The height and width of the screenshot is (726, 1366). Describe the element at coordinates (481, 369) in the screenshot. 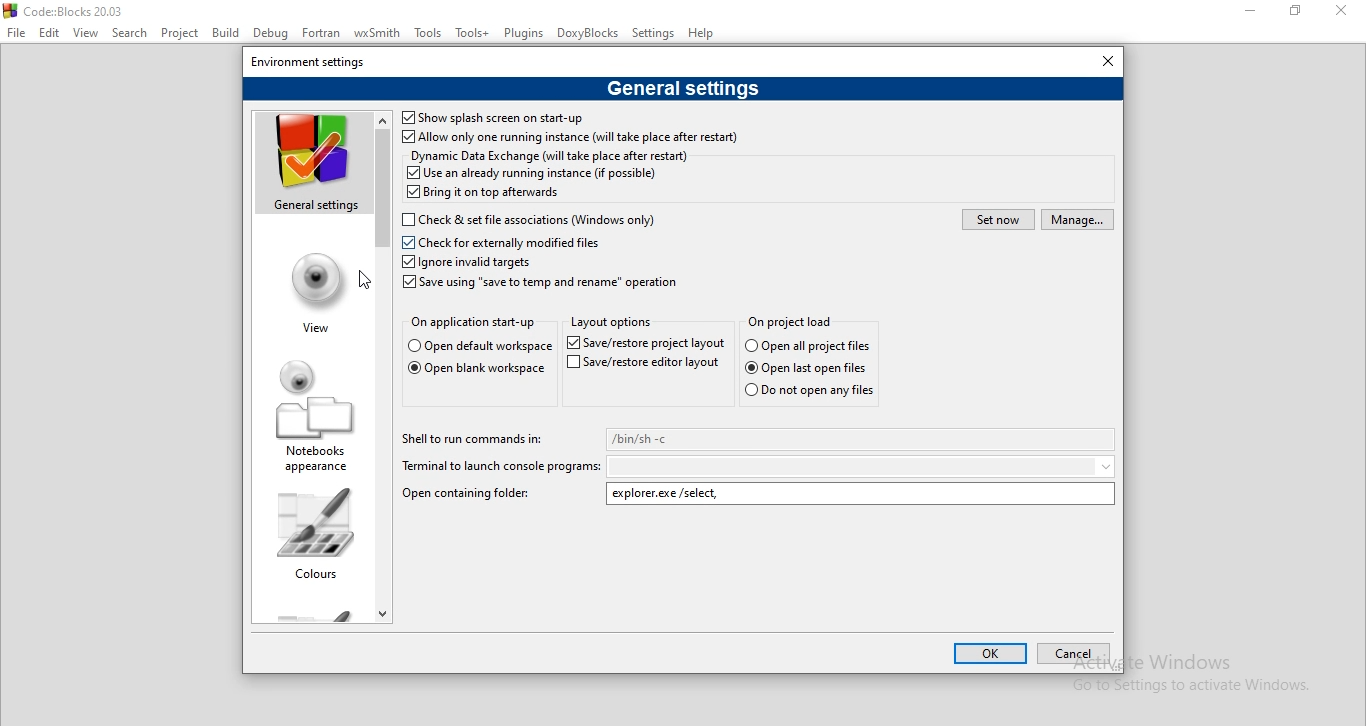

I see `Open blank workspace` at that location.